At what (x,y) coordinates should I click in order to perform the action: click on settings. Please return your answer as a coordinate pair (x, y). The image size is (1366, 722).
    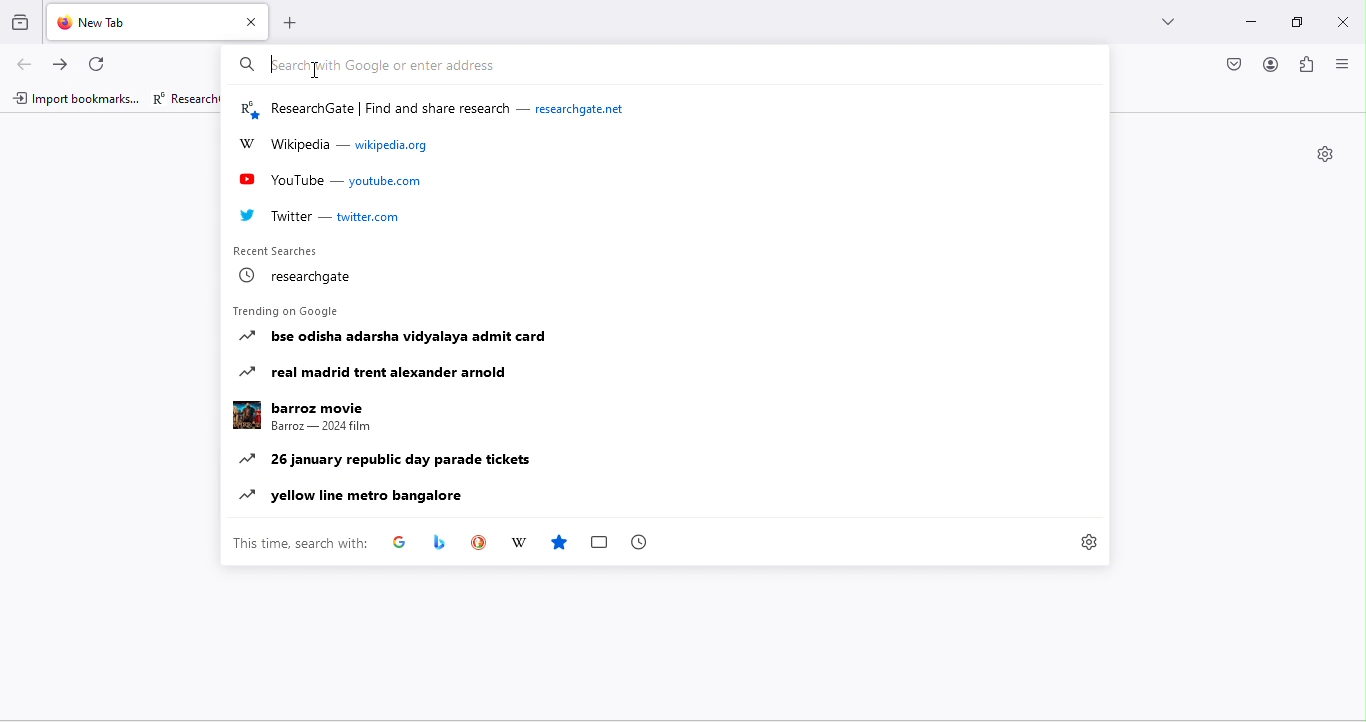
    Looking at the image, I should click on (1082, 541).